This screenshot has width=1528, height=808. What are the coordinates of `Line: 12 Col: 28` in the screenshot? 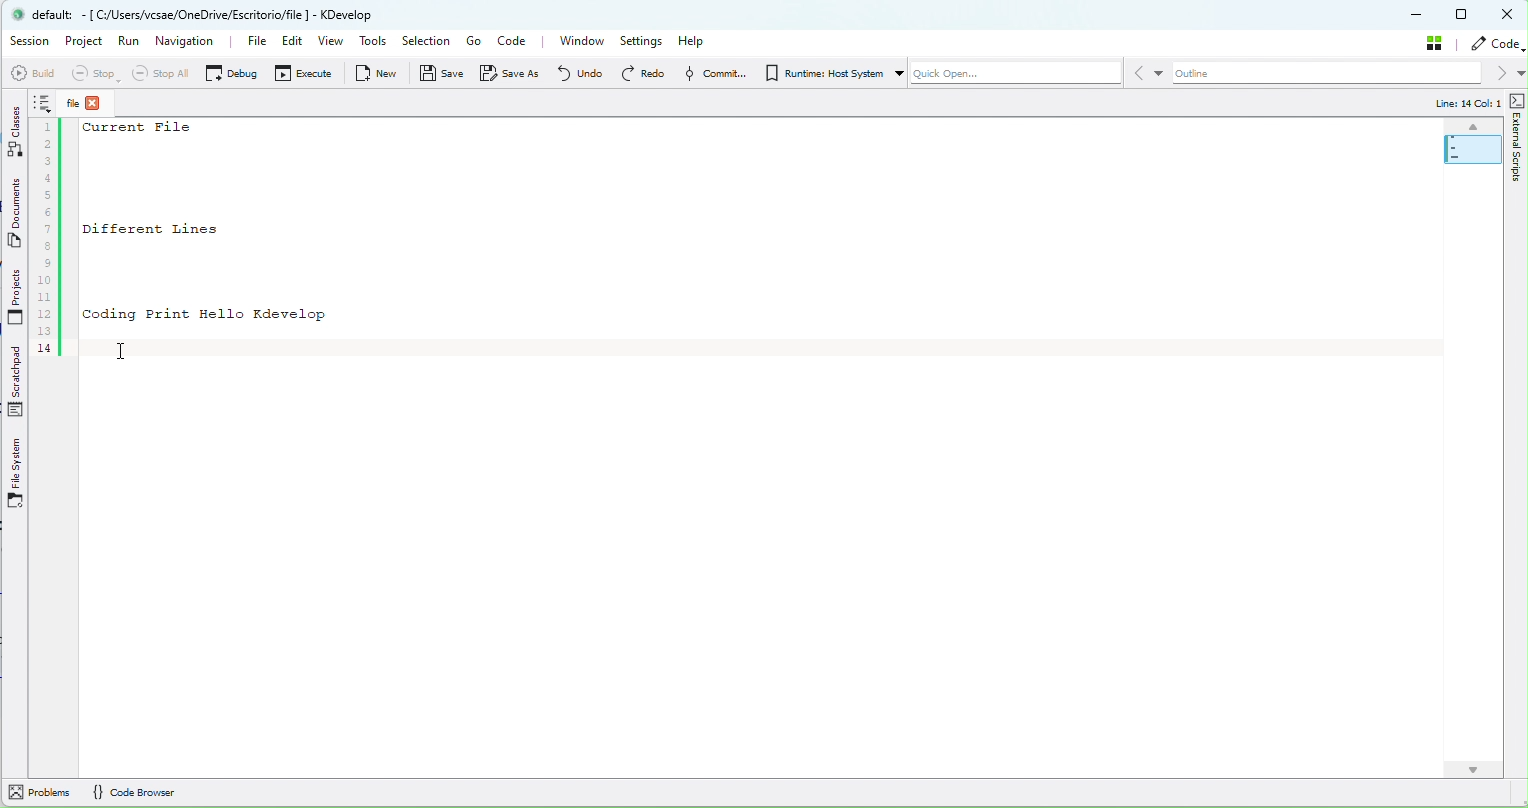 It's located at (1456, 104).